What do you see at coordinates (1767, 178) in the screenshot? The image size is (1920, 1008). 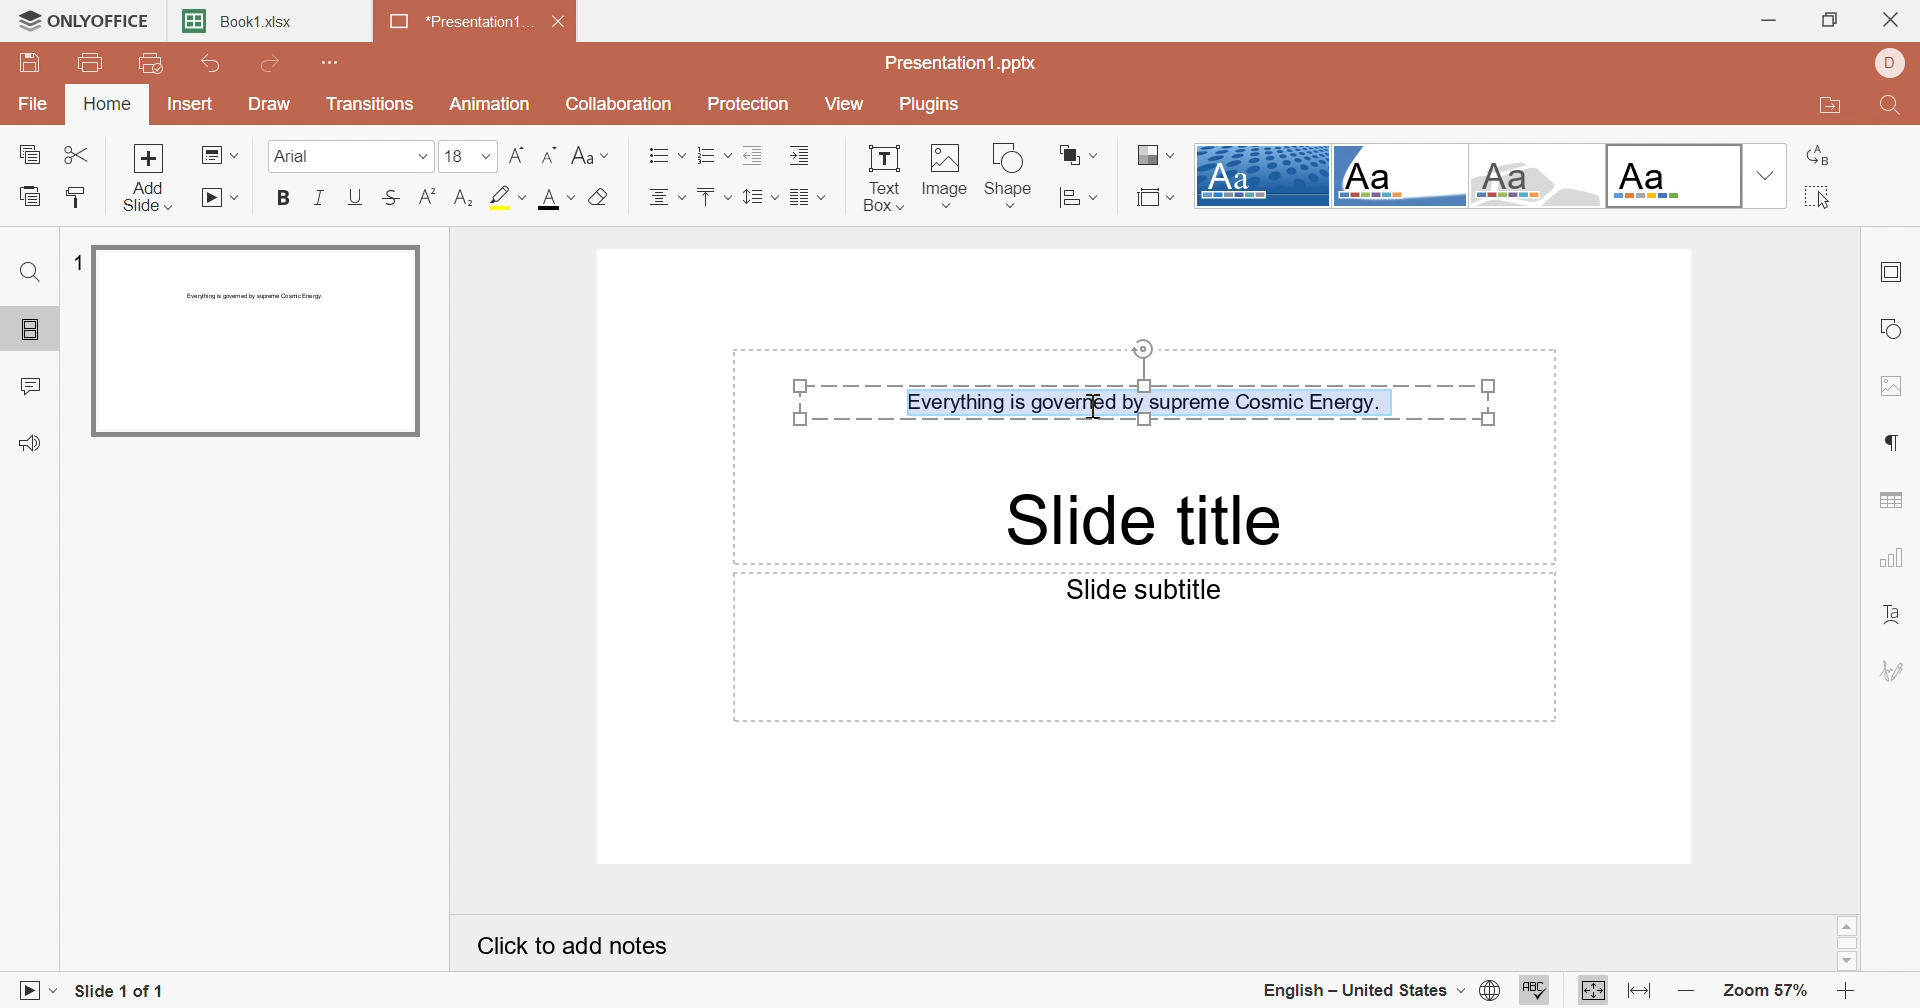 I see `Drop Down` at bounding box center [1767, 178].